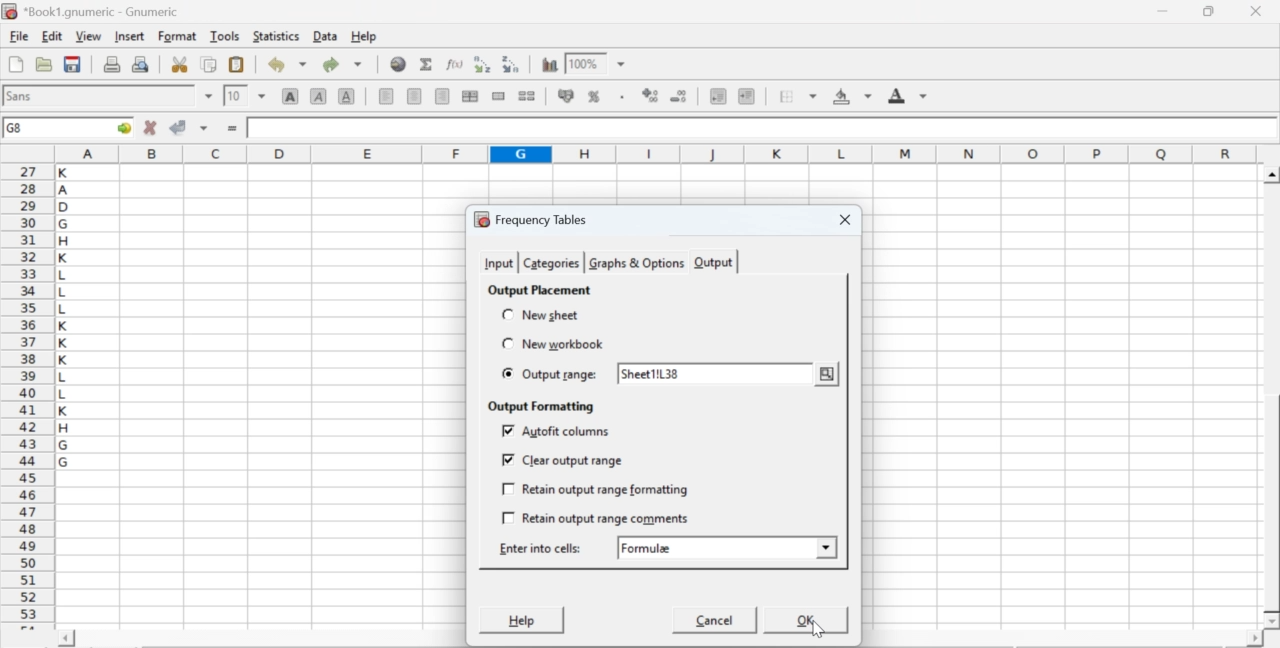 The width and height of the screenshot is (1280, 648). What do you see at coordinates (566, 95) in the screenshot?
I see `format selection as accounting` at bounding box center [566, 95].